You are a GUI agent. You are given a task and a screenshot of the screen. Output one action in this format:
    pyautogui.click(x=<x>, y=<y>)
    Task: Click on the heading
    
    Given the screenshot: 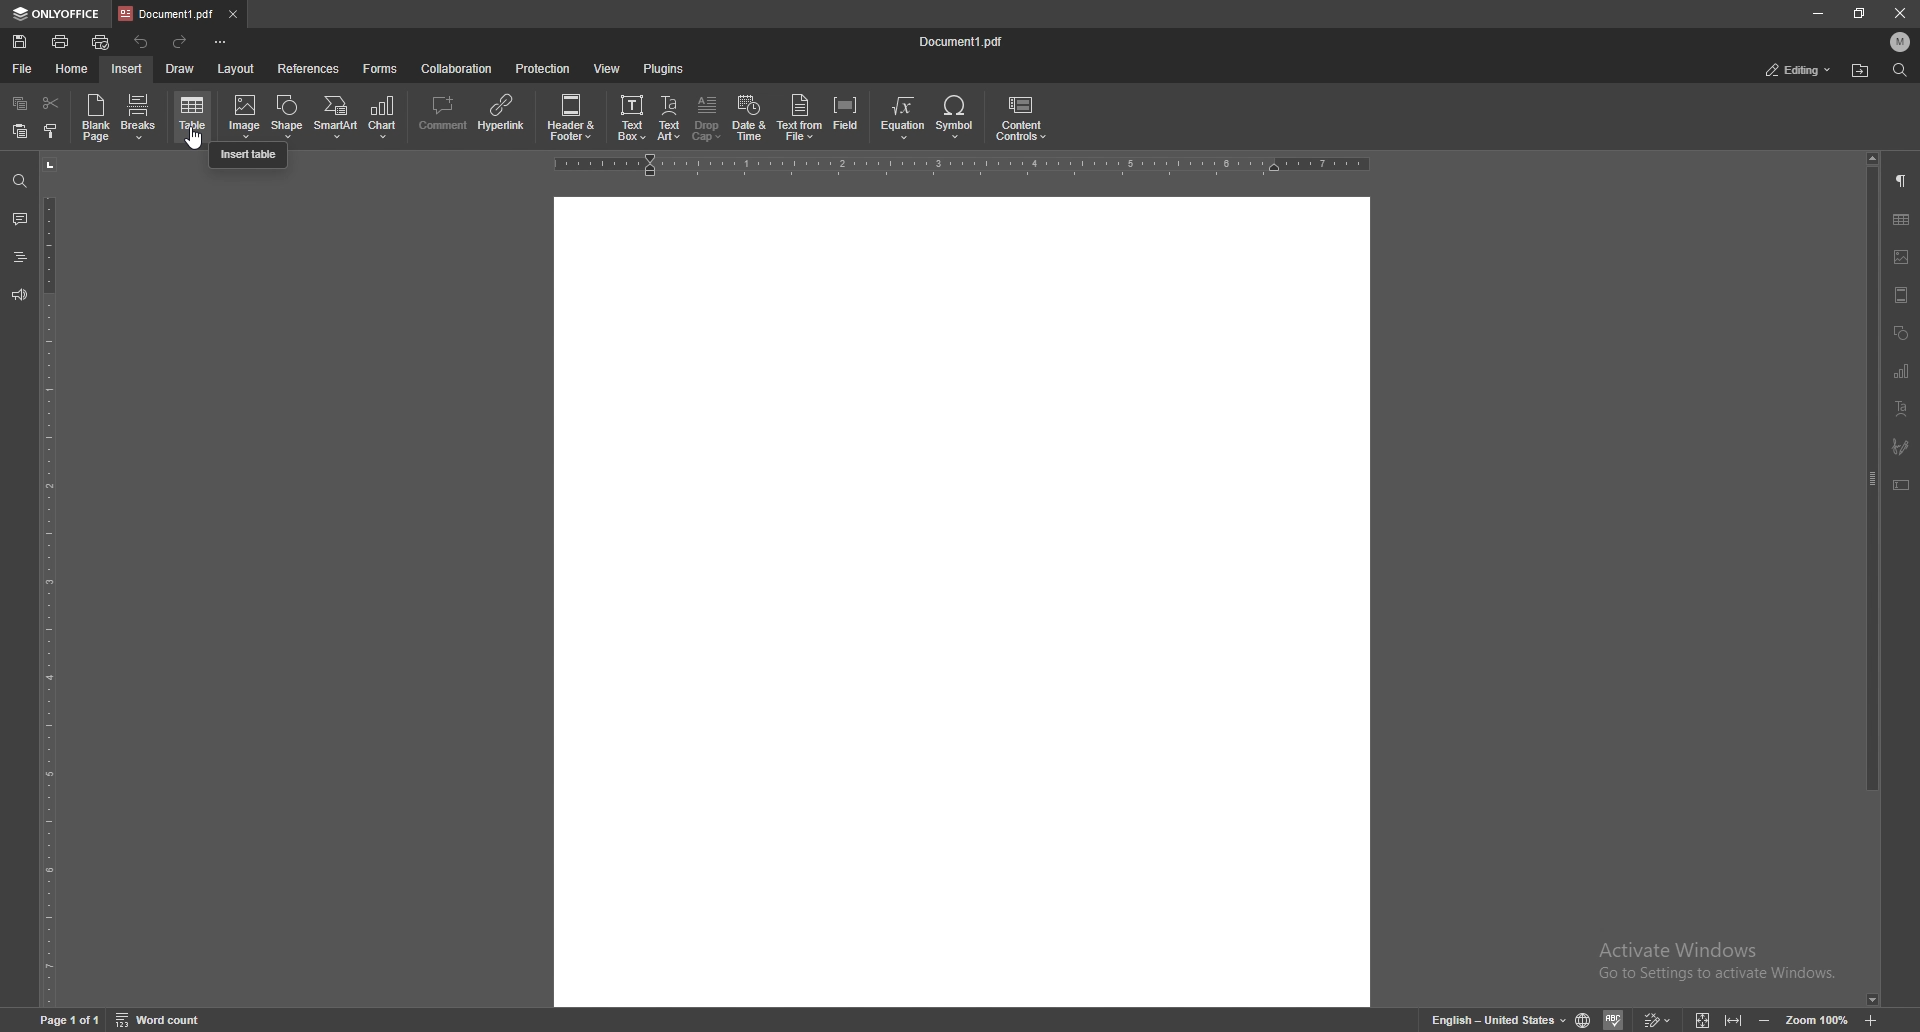 What is the action you would take?
    pyautogui.click(x=19, y=257)
    